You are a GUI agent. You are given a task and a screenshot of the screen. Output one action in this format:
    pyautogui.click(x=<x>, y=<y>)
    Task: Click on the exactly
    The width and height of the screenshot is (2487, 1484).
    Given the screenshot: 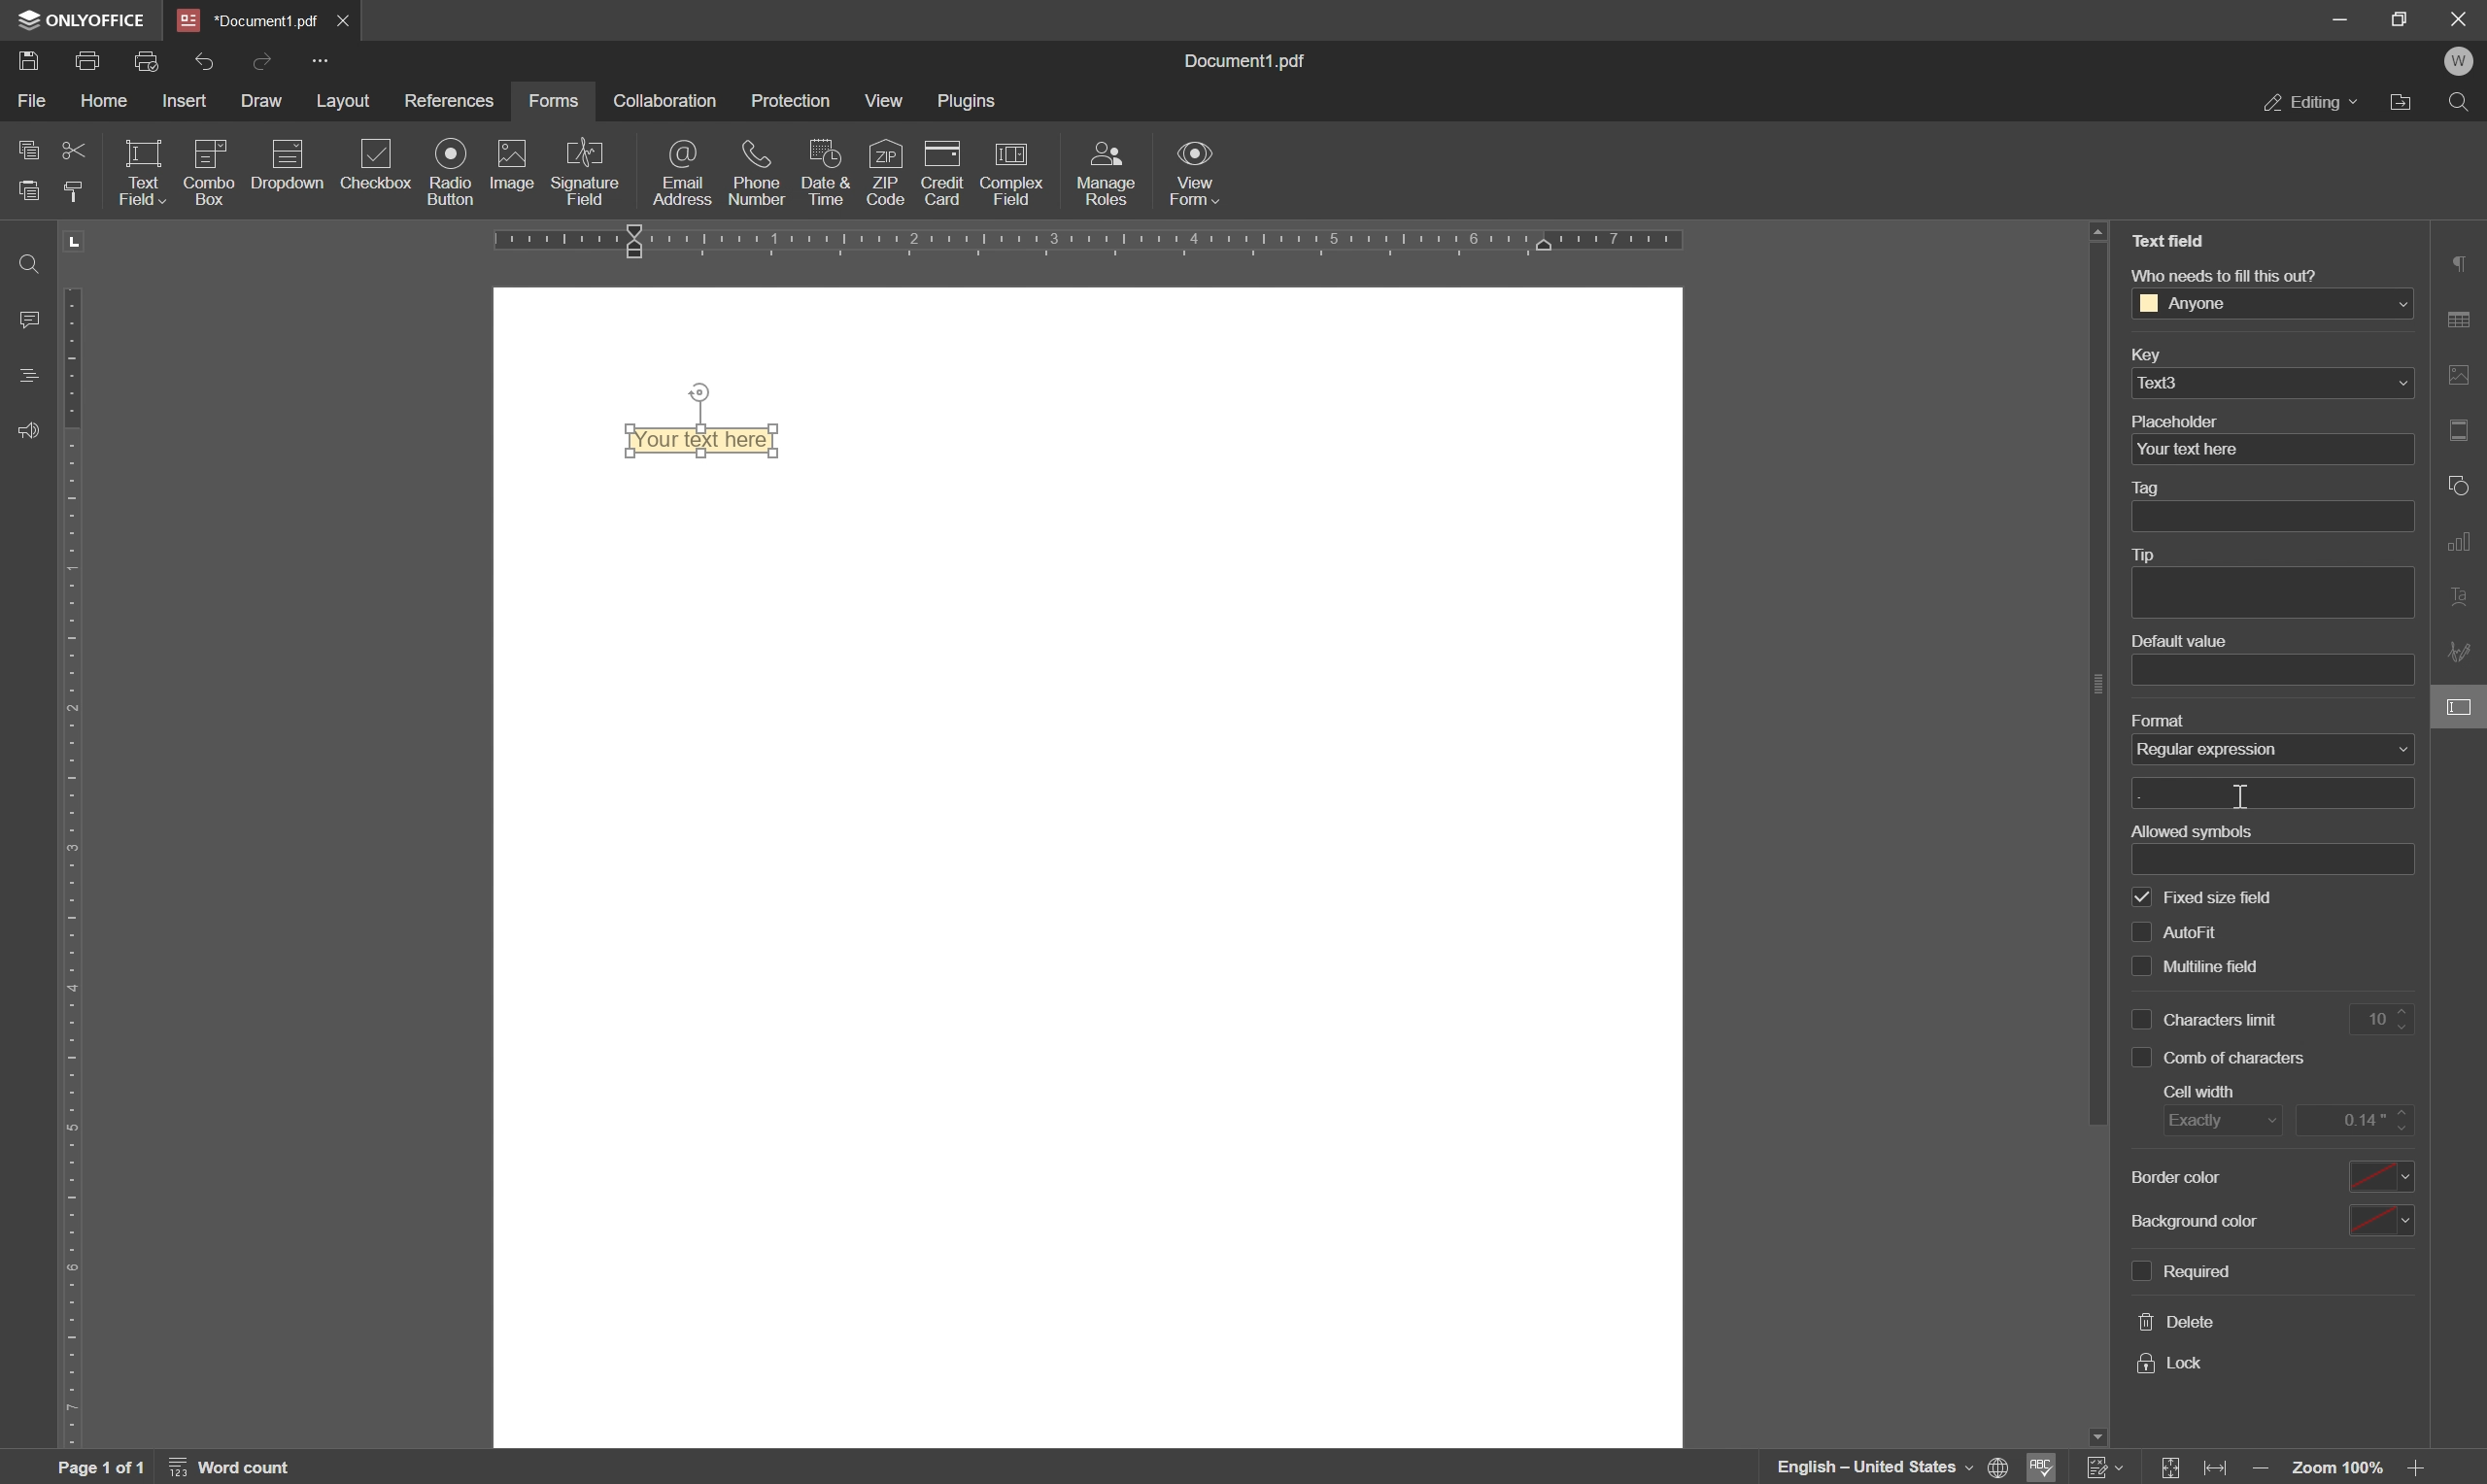 What is the action you would take?
    pyautogui.click(x=2218, y=1124)
    